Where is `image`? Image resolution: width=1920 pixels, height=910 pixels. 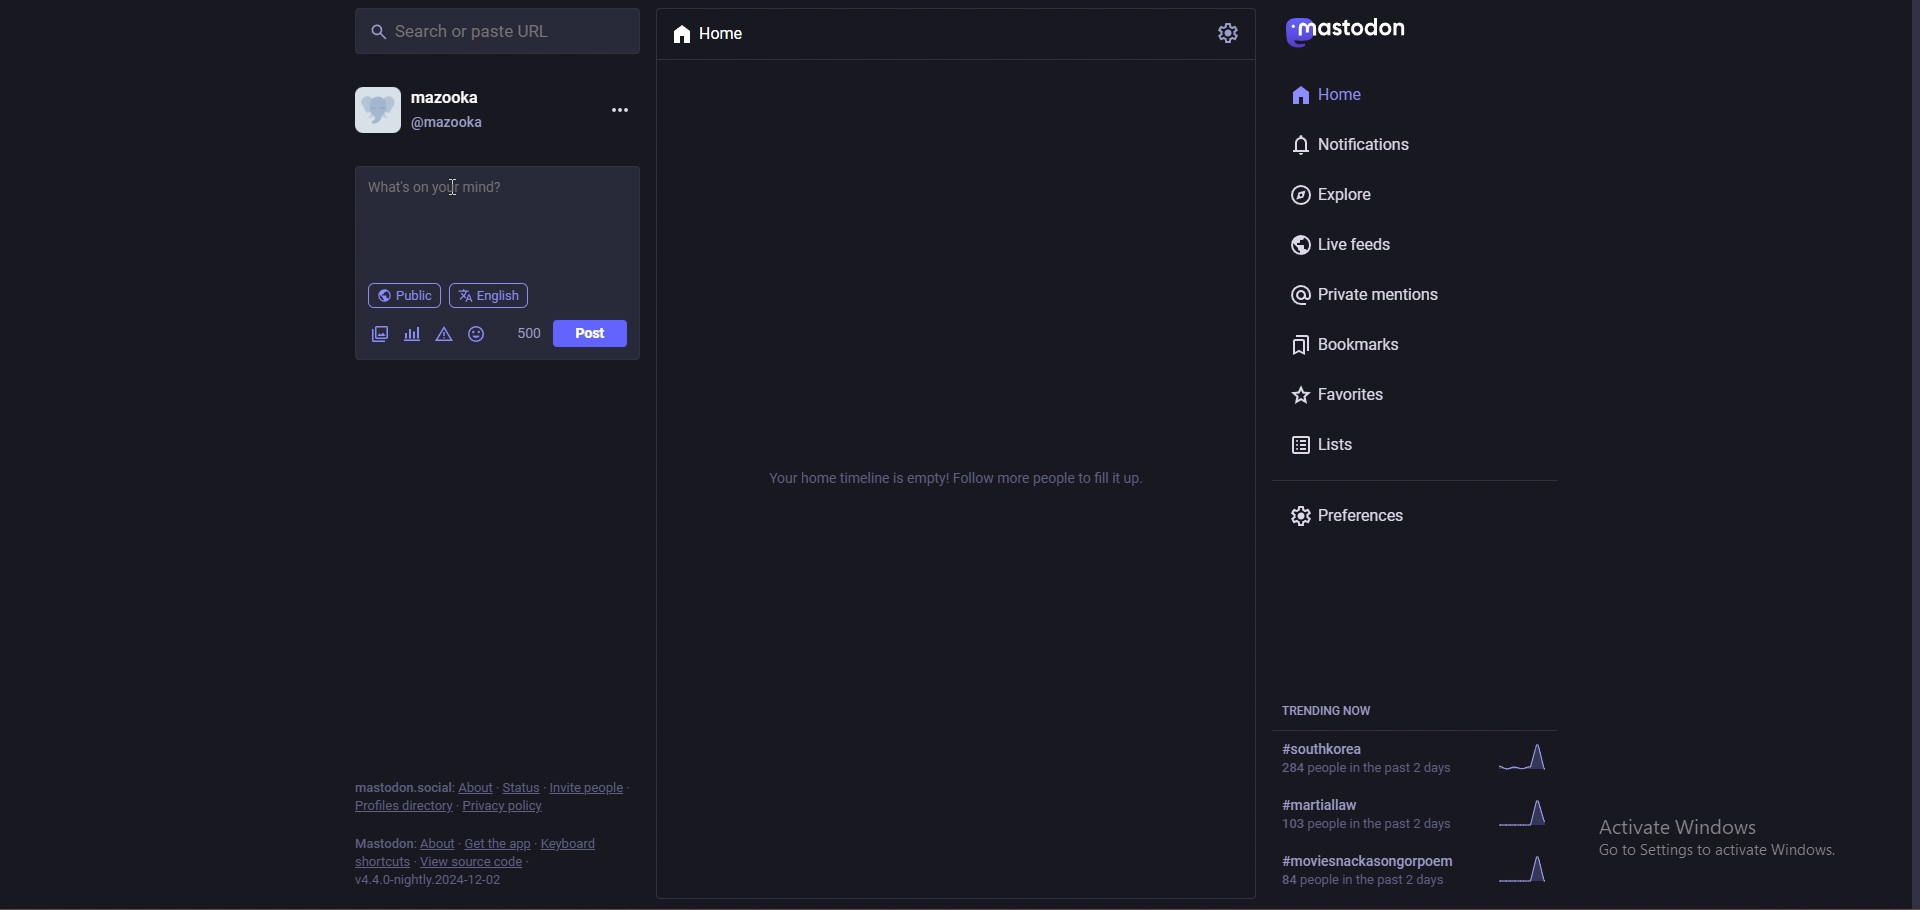
image is located at coordinates (376, 335).